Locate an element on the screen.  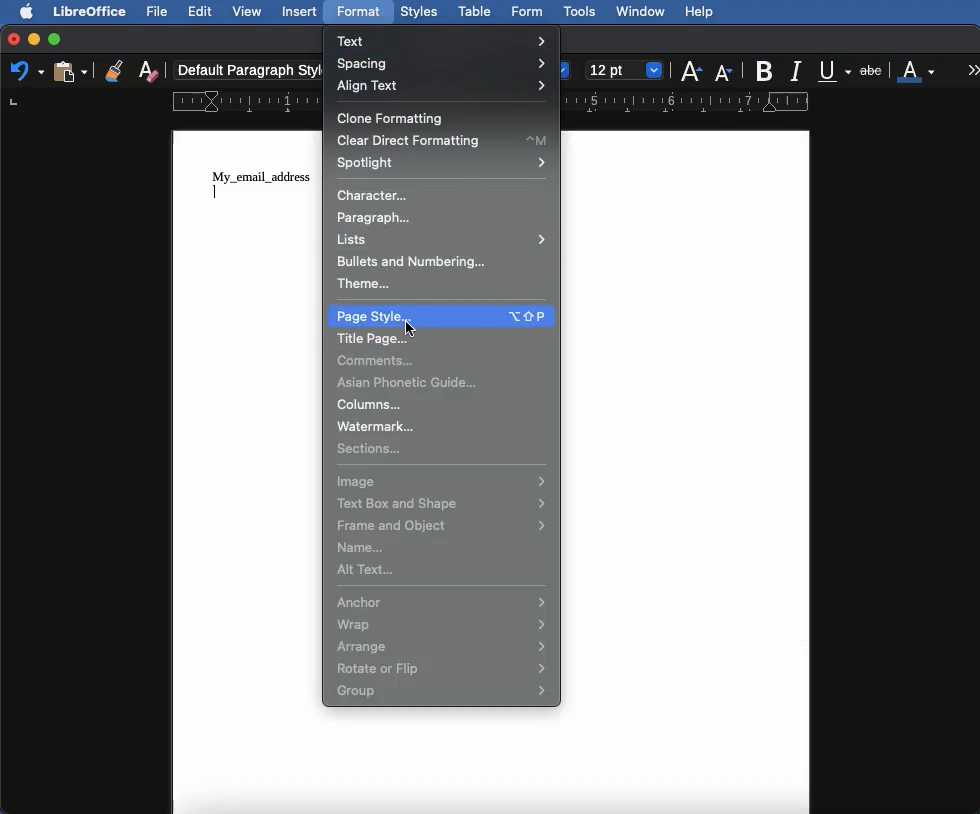
Title page is located at coordinates (379, 338).